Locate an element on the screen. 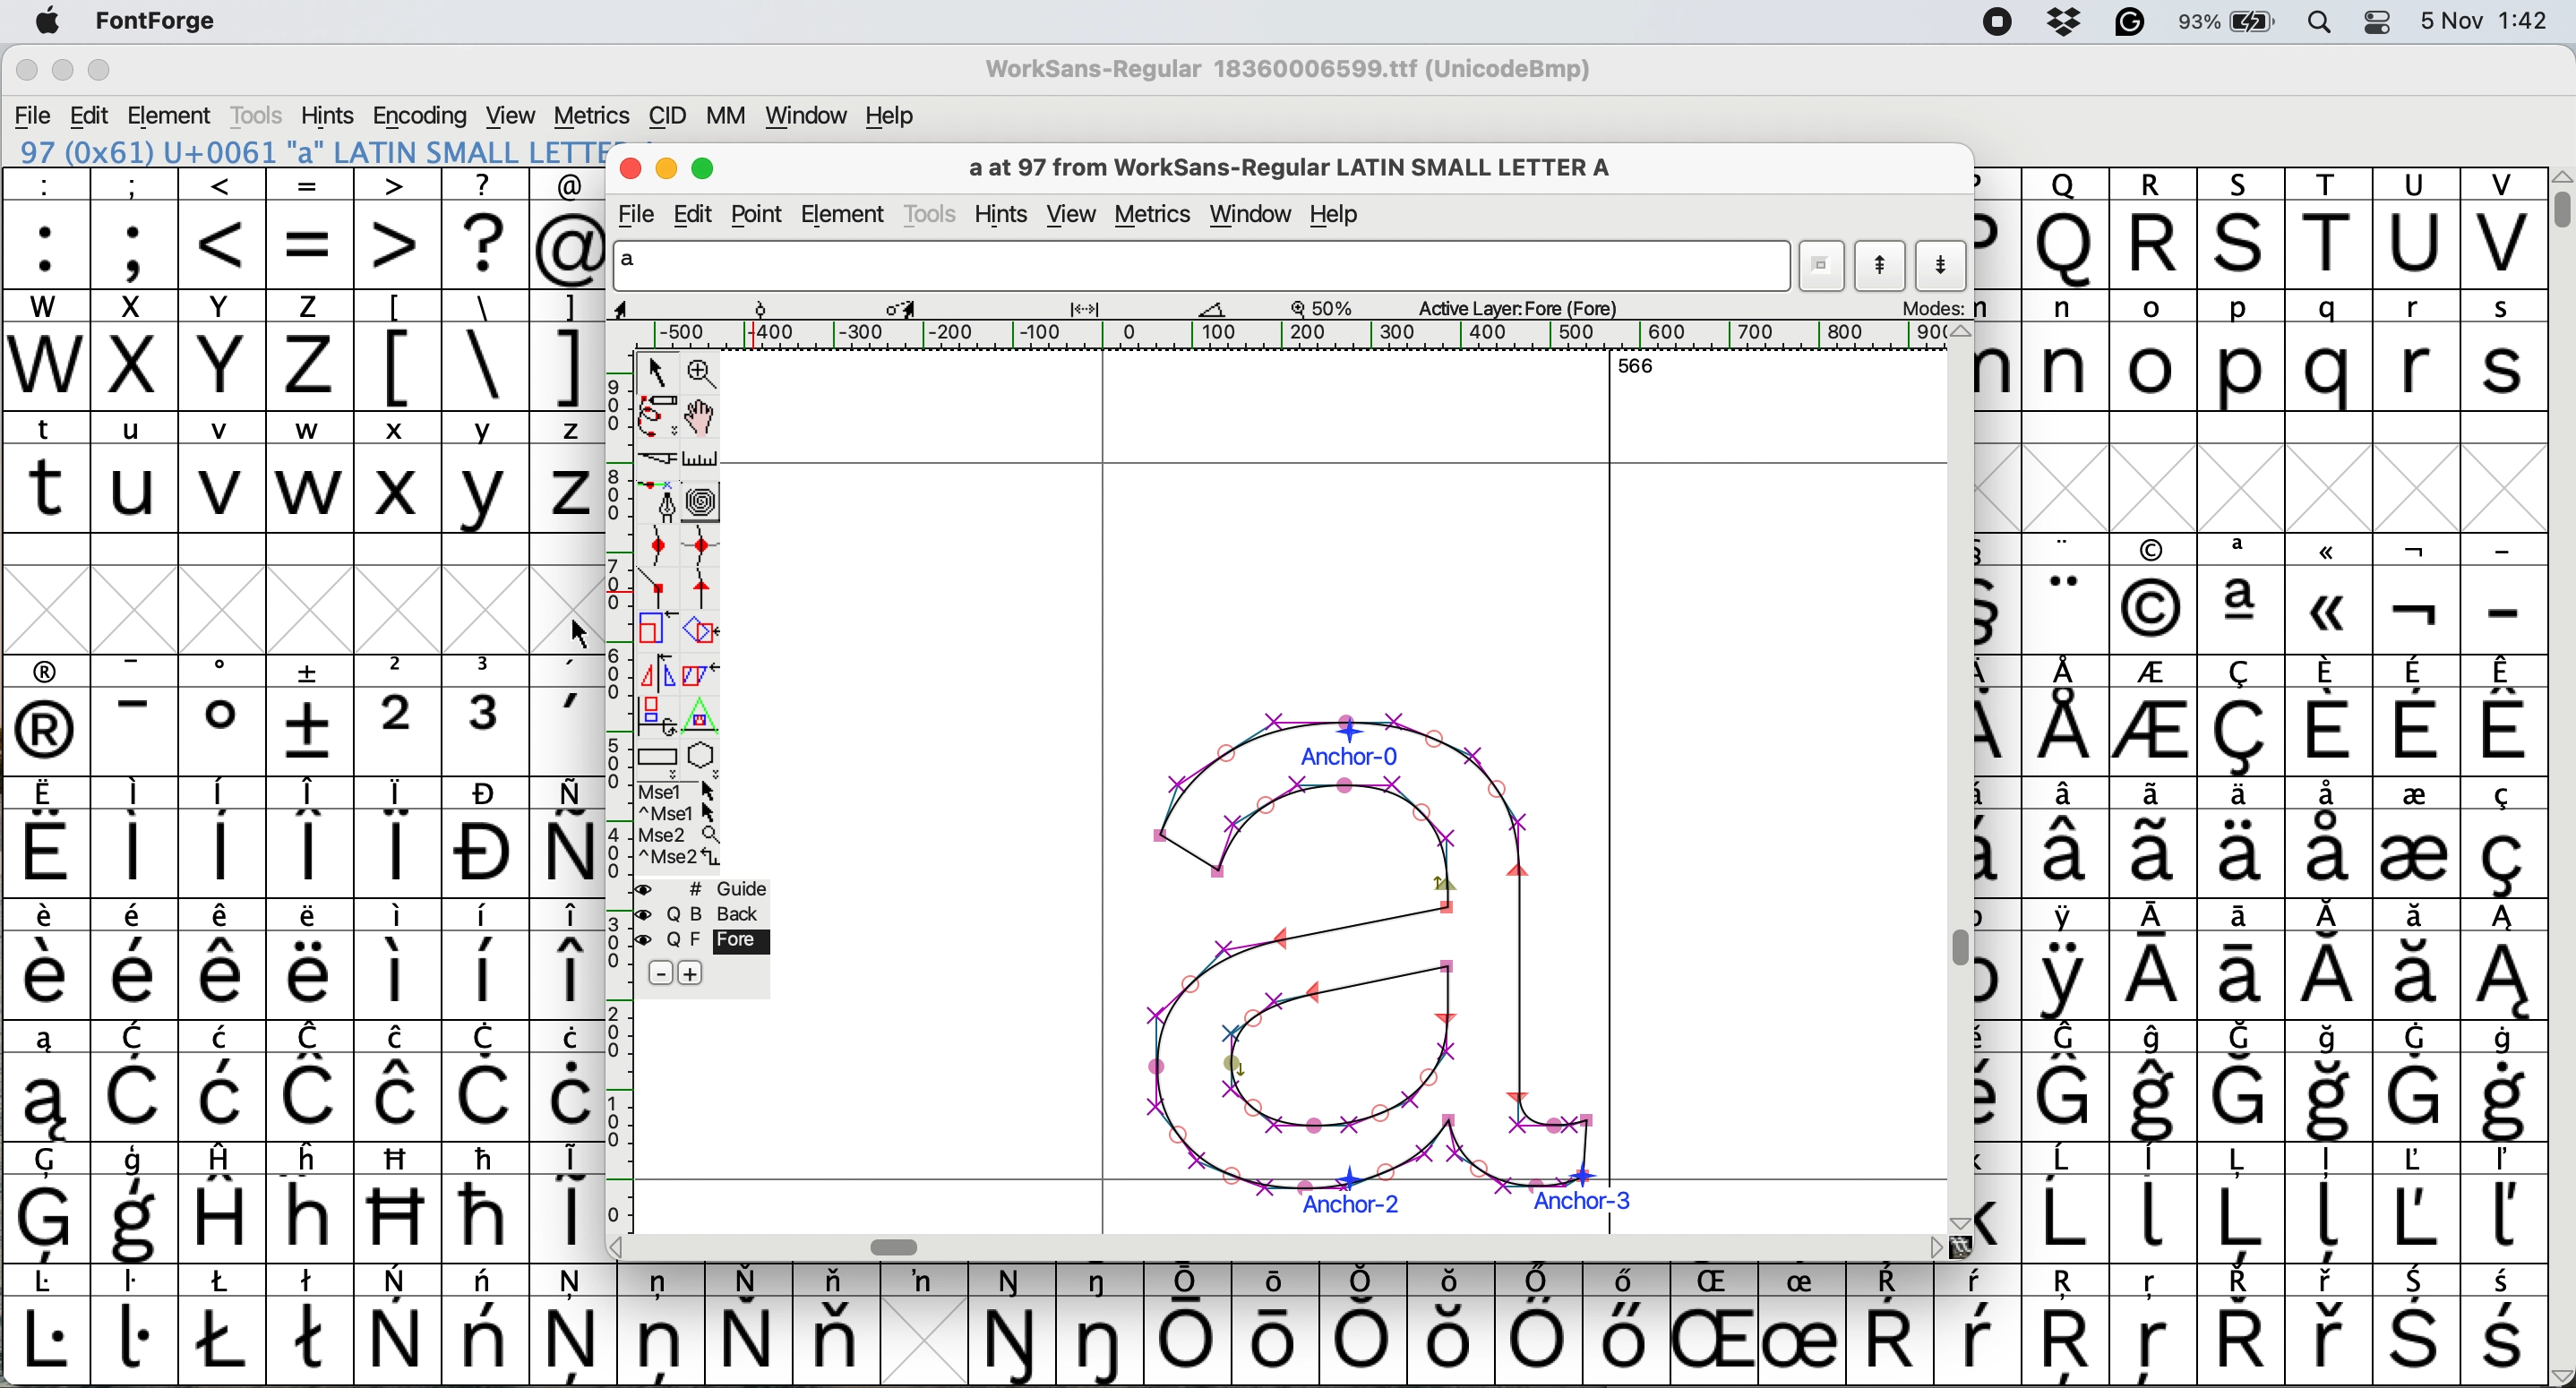  symbol is located at coordinates (2155, 719).